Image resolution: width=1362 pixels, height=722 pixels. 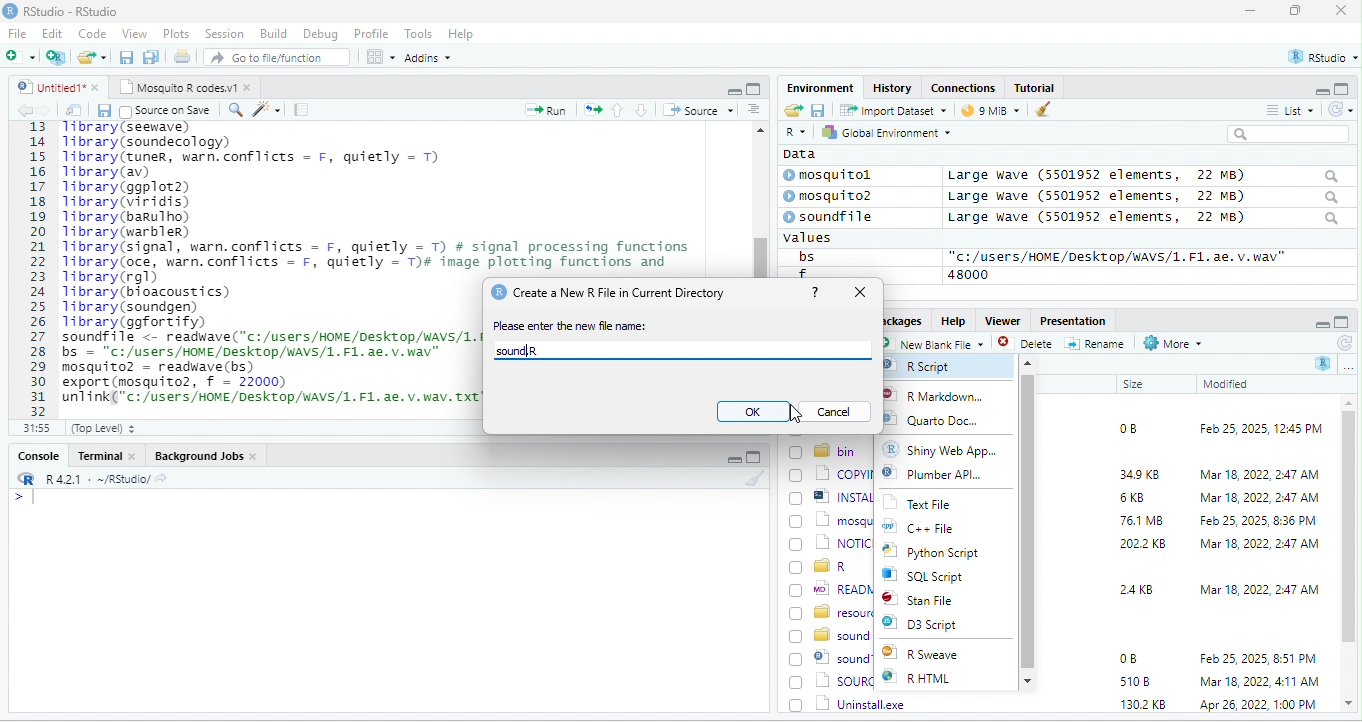 What do you see at coordinates (103, 110) in the screenshot?
I see `save` at bounding box center [103, 110].